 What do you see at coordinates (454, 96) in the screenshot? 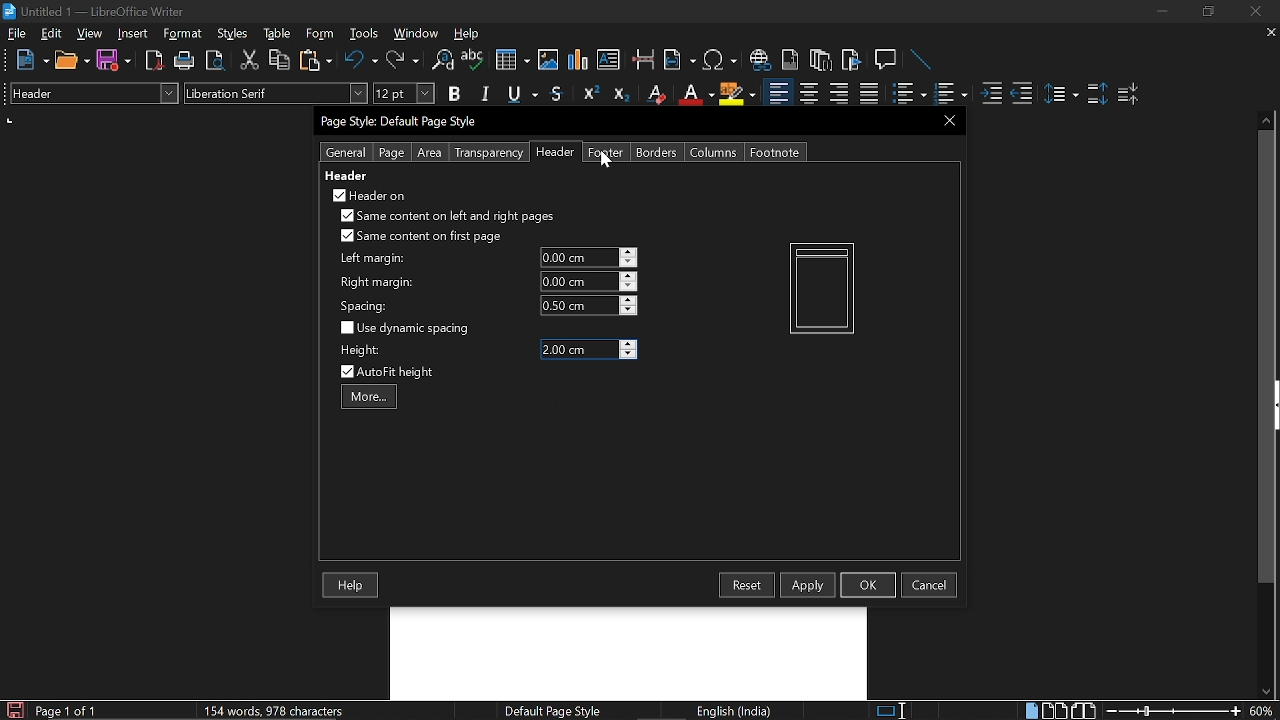
I see `Bold` at bounding box center [454, 96].